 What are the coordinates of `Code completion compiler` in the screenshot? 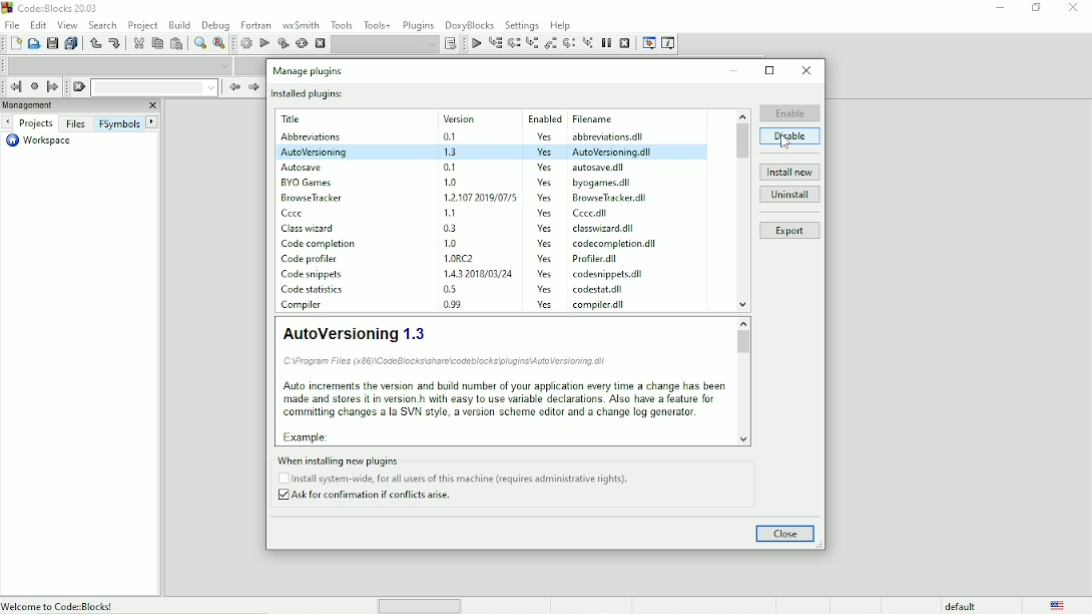 It's located at (120, 65).